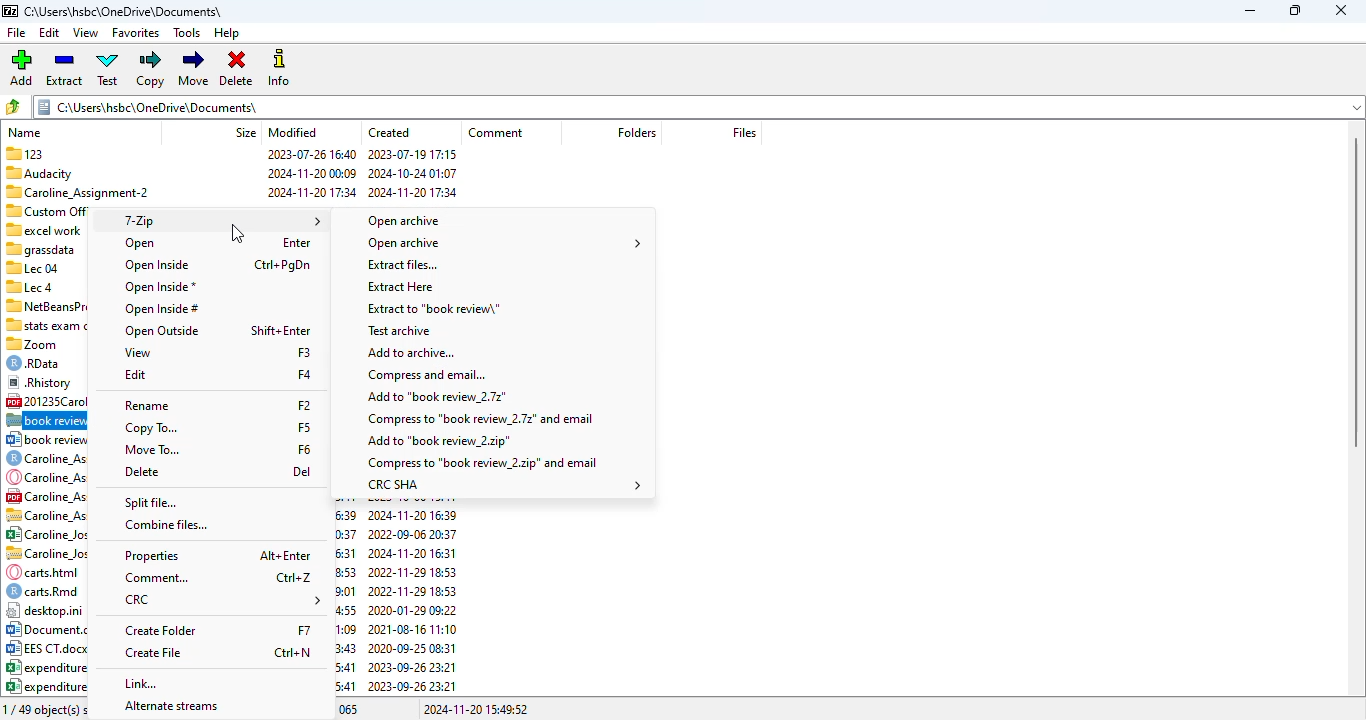 The image size is (1366, 720). Describe the element at coordinates (304, 405) in the screenshot. I see `shortcut for rename` at that location.